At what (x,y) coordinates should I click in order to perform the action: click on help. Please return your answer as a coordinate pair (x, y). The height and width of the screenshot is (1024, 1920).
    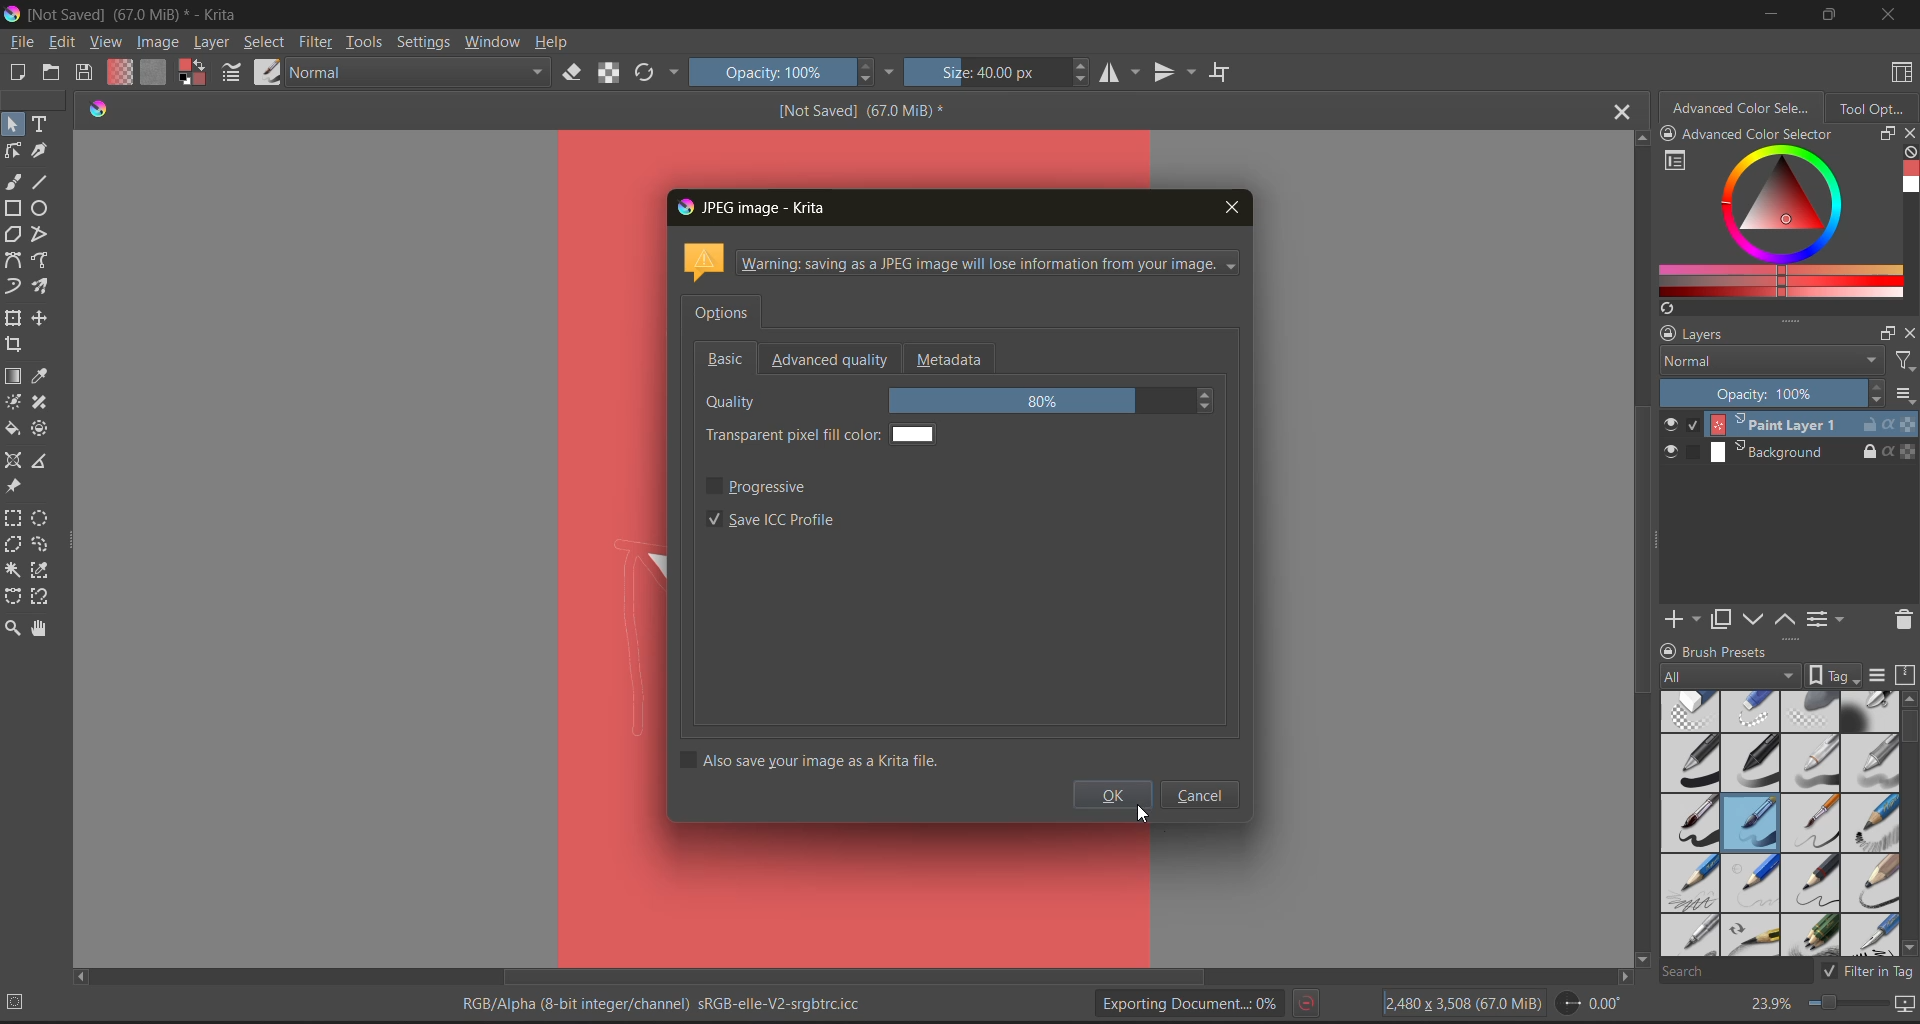
    Looking at the image, I should click on (558, 45).